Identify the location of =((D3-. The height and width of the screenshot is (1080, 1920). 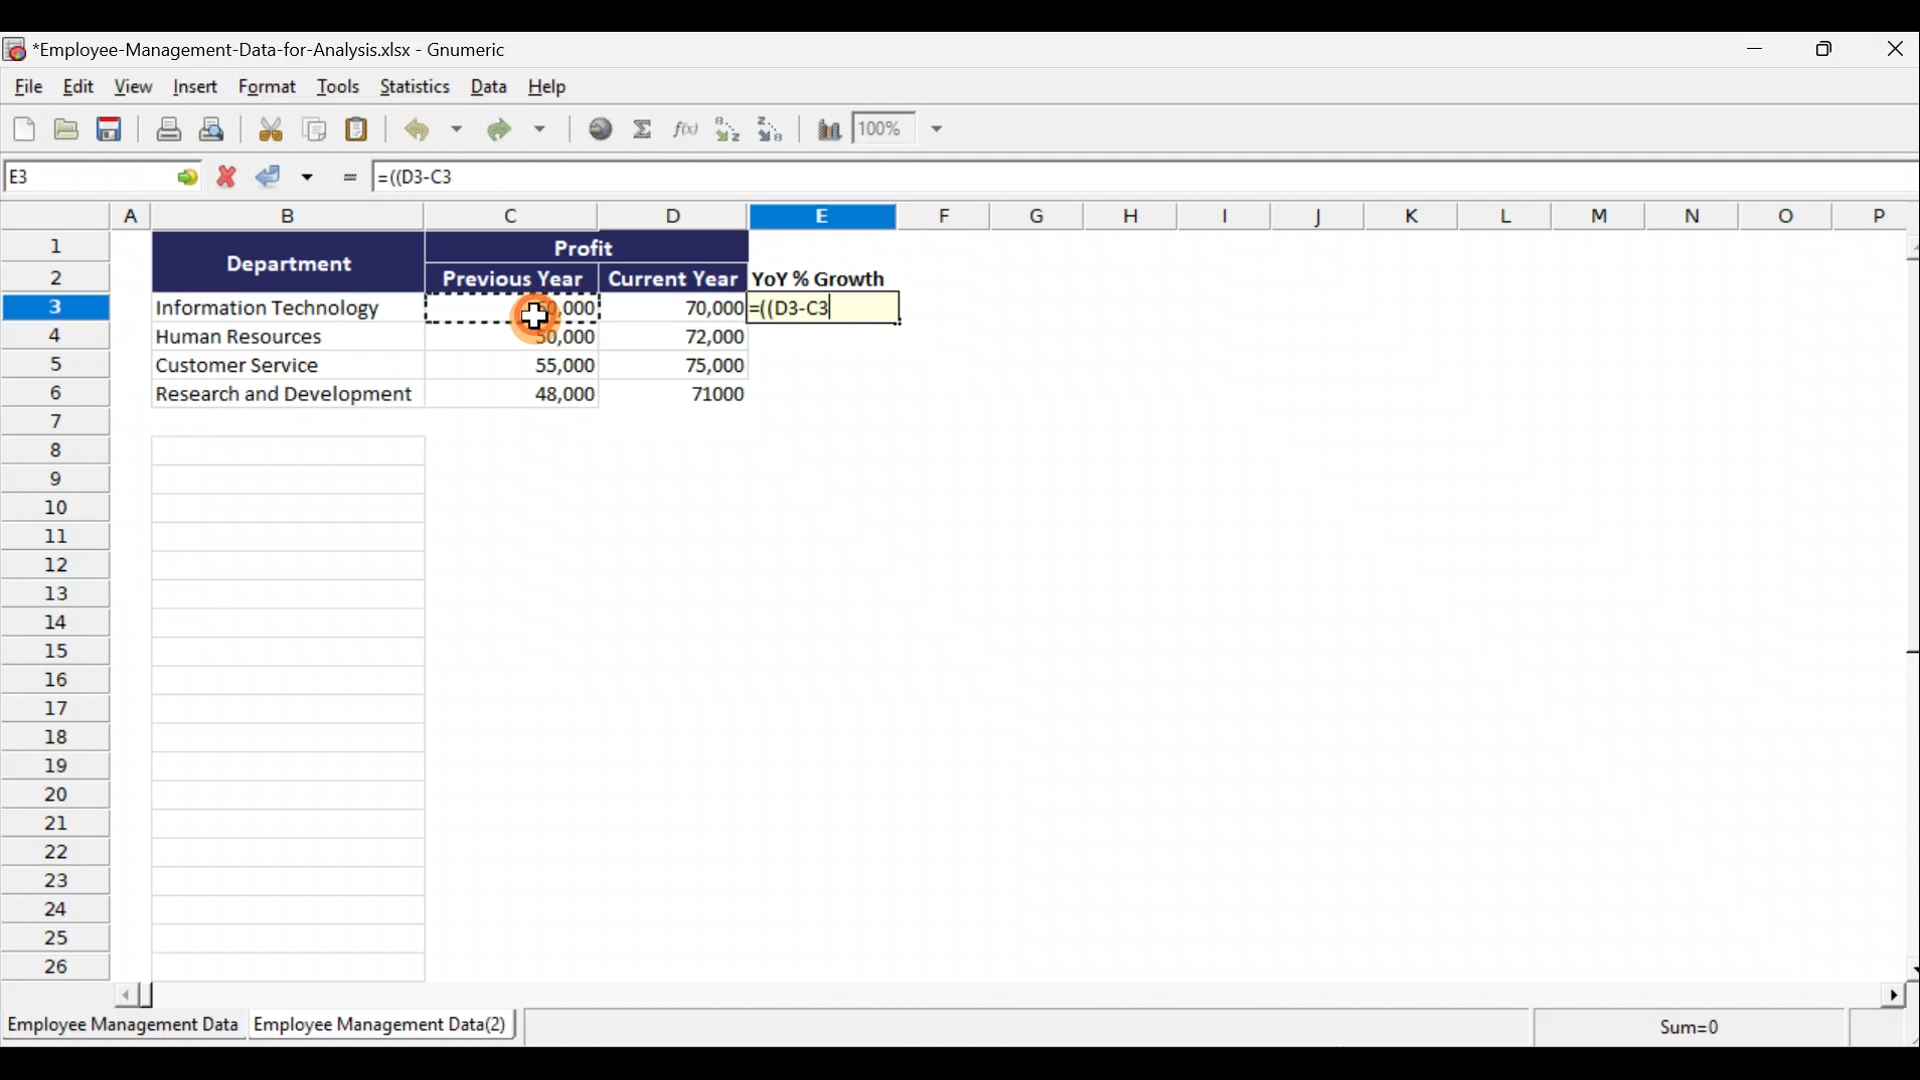
(827, 307).